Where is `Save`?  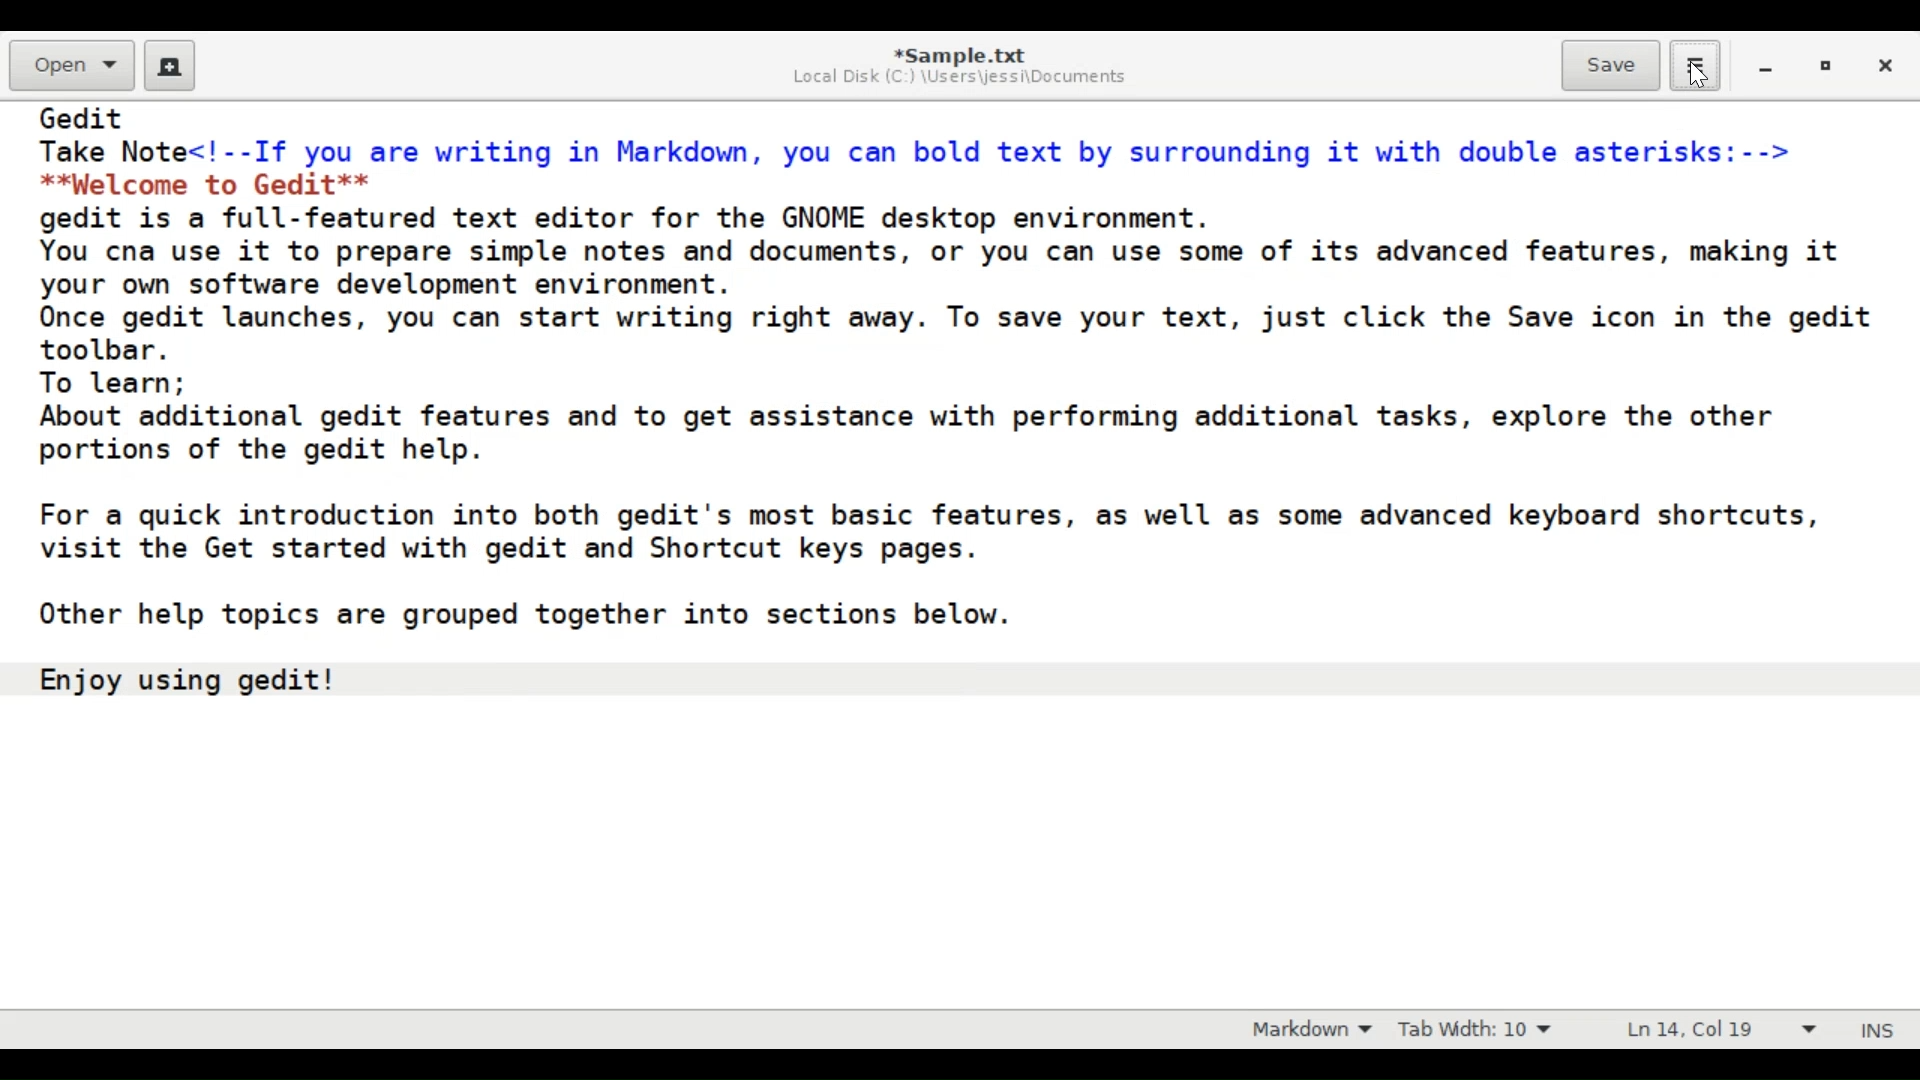
Save is located at coordinates (1610, 66).